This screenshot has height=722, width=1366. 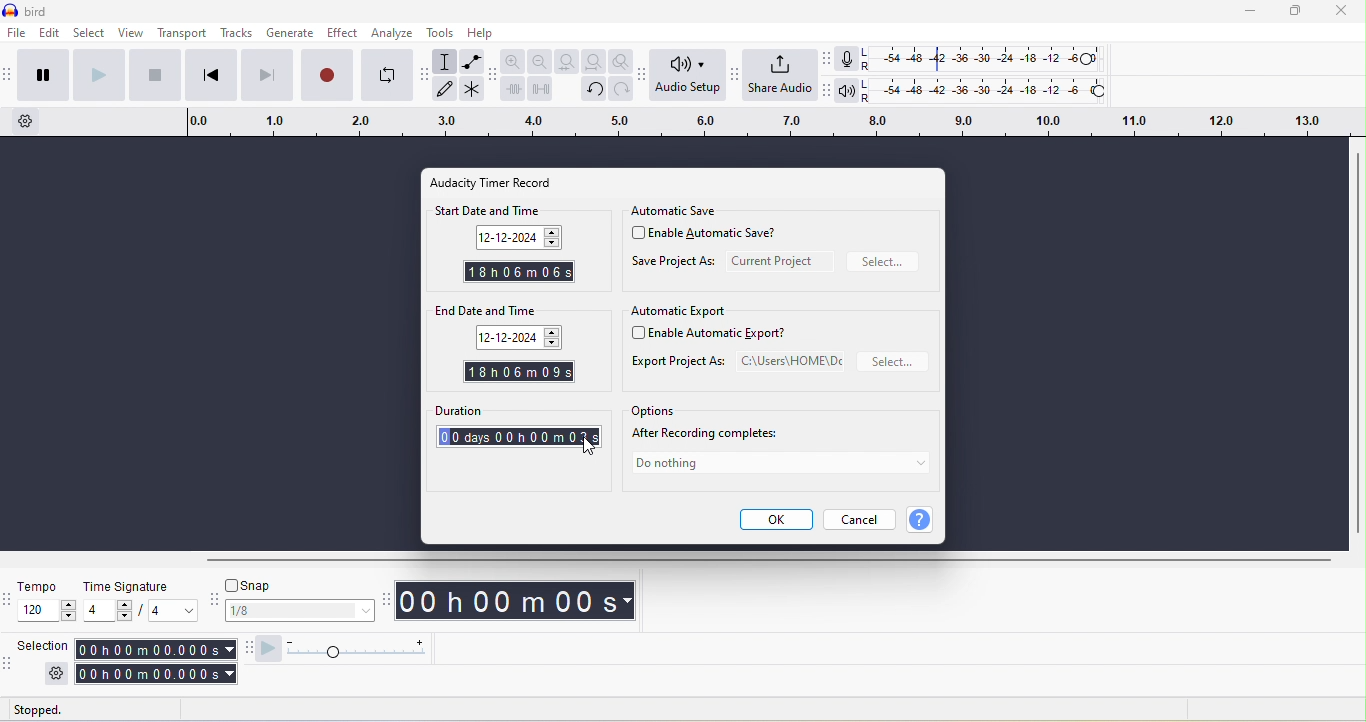 What do you see at coordinates (41, 74) in the screenshot?
I see `pause` at bounding box center [41, 74].